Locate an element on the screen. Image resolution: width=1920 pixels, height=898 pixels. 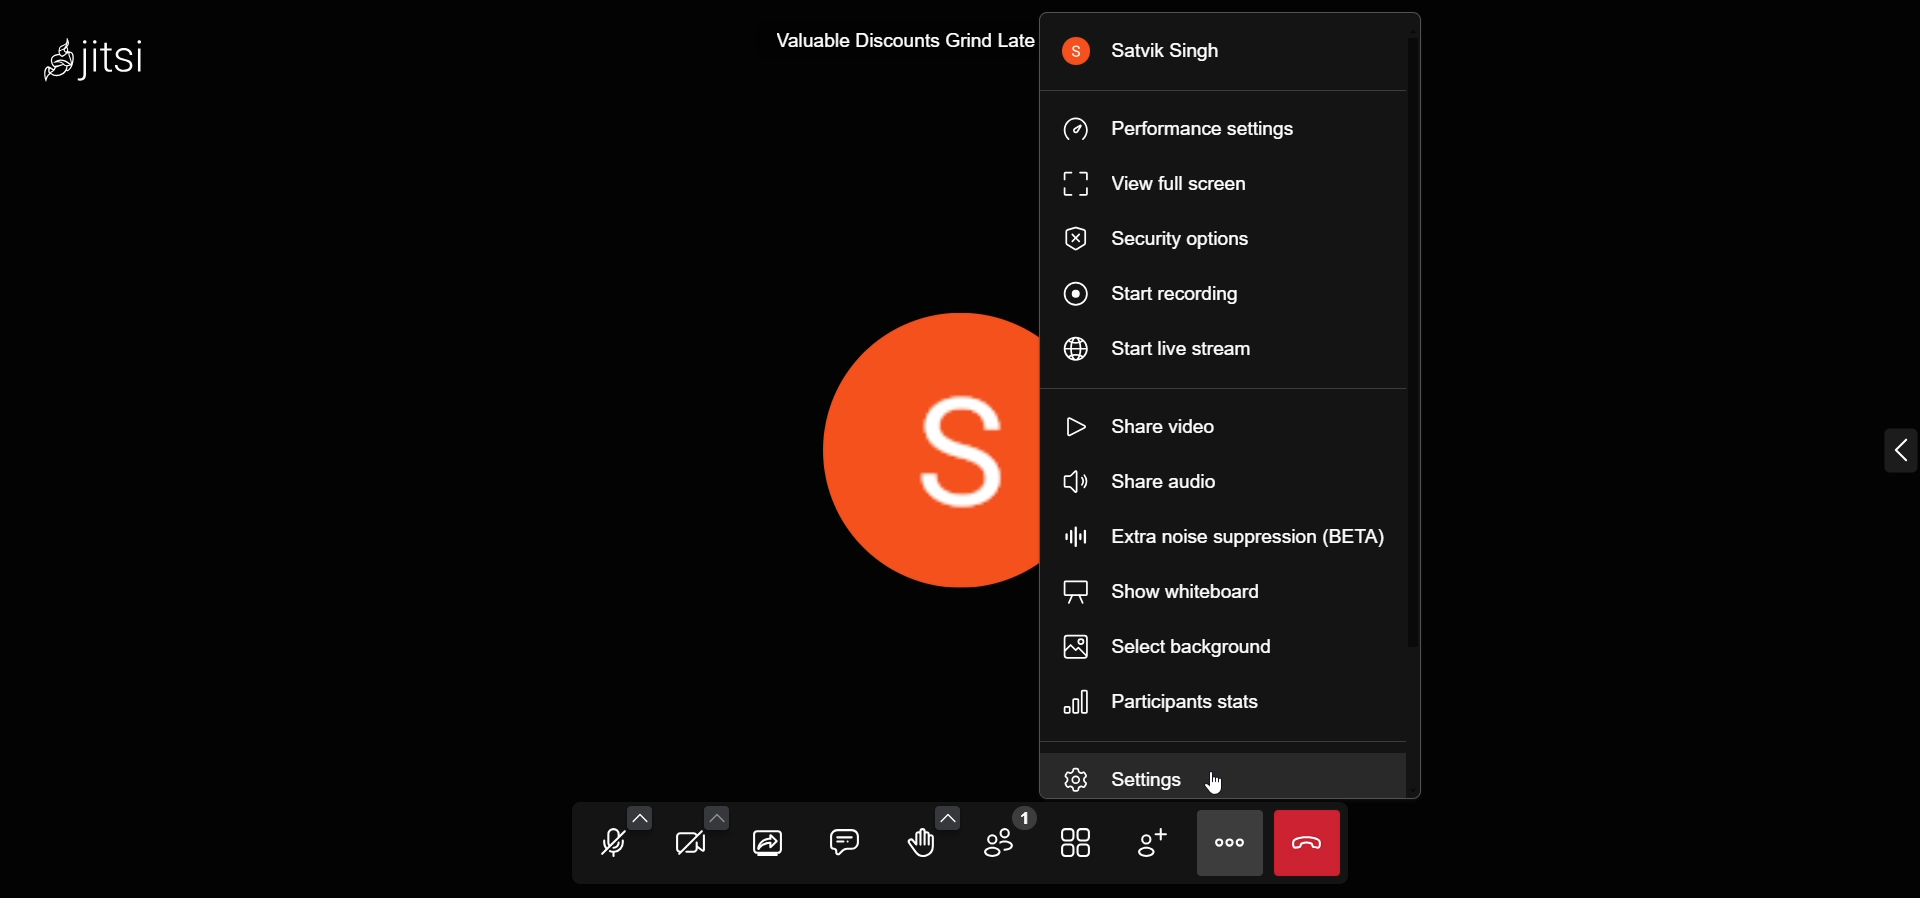
share audio is located at coordinates (1139, 480).